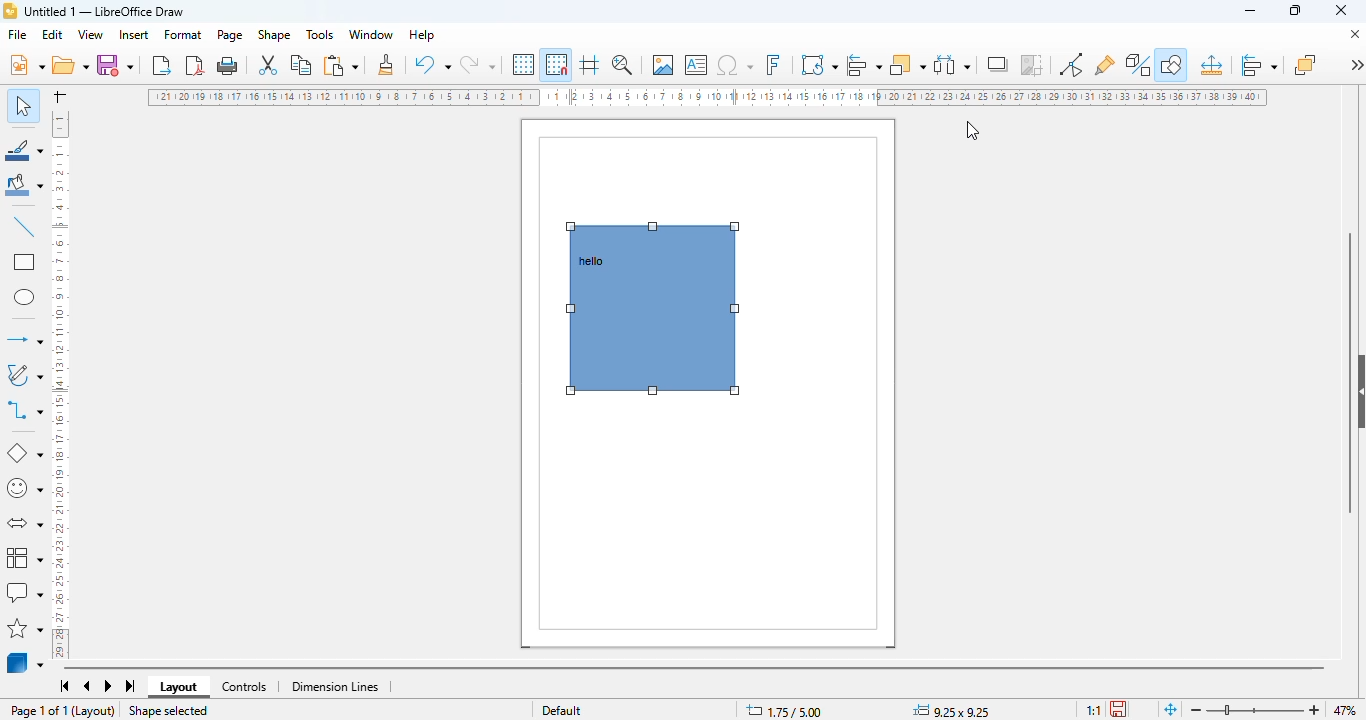  Describe the element at coordinates (1344, 709) in the screenshot. I see `47%` at that location.